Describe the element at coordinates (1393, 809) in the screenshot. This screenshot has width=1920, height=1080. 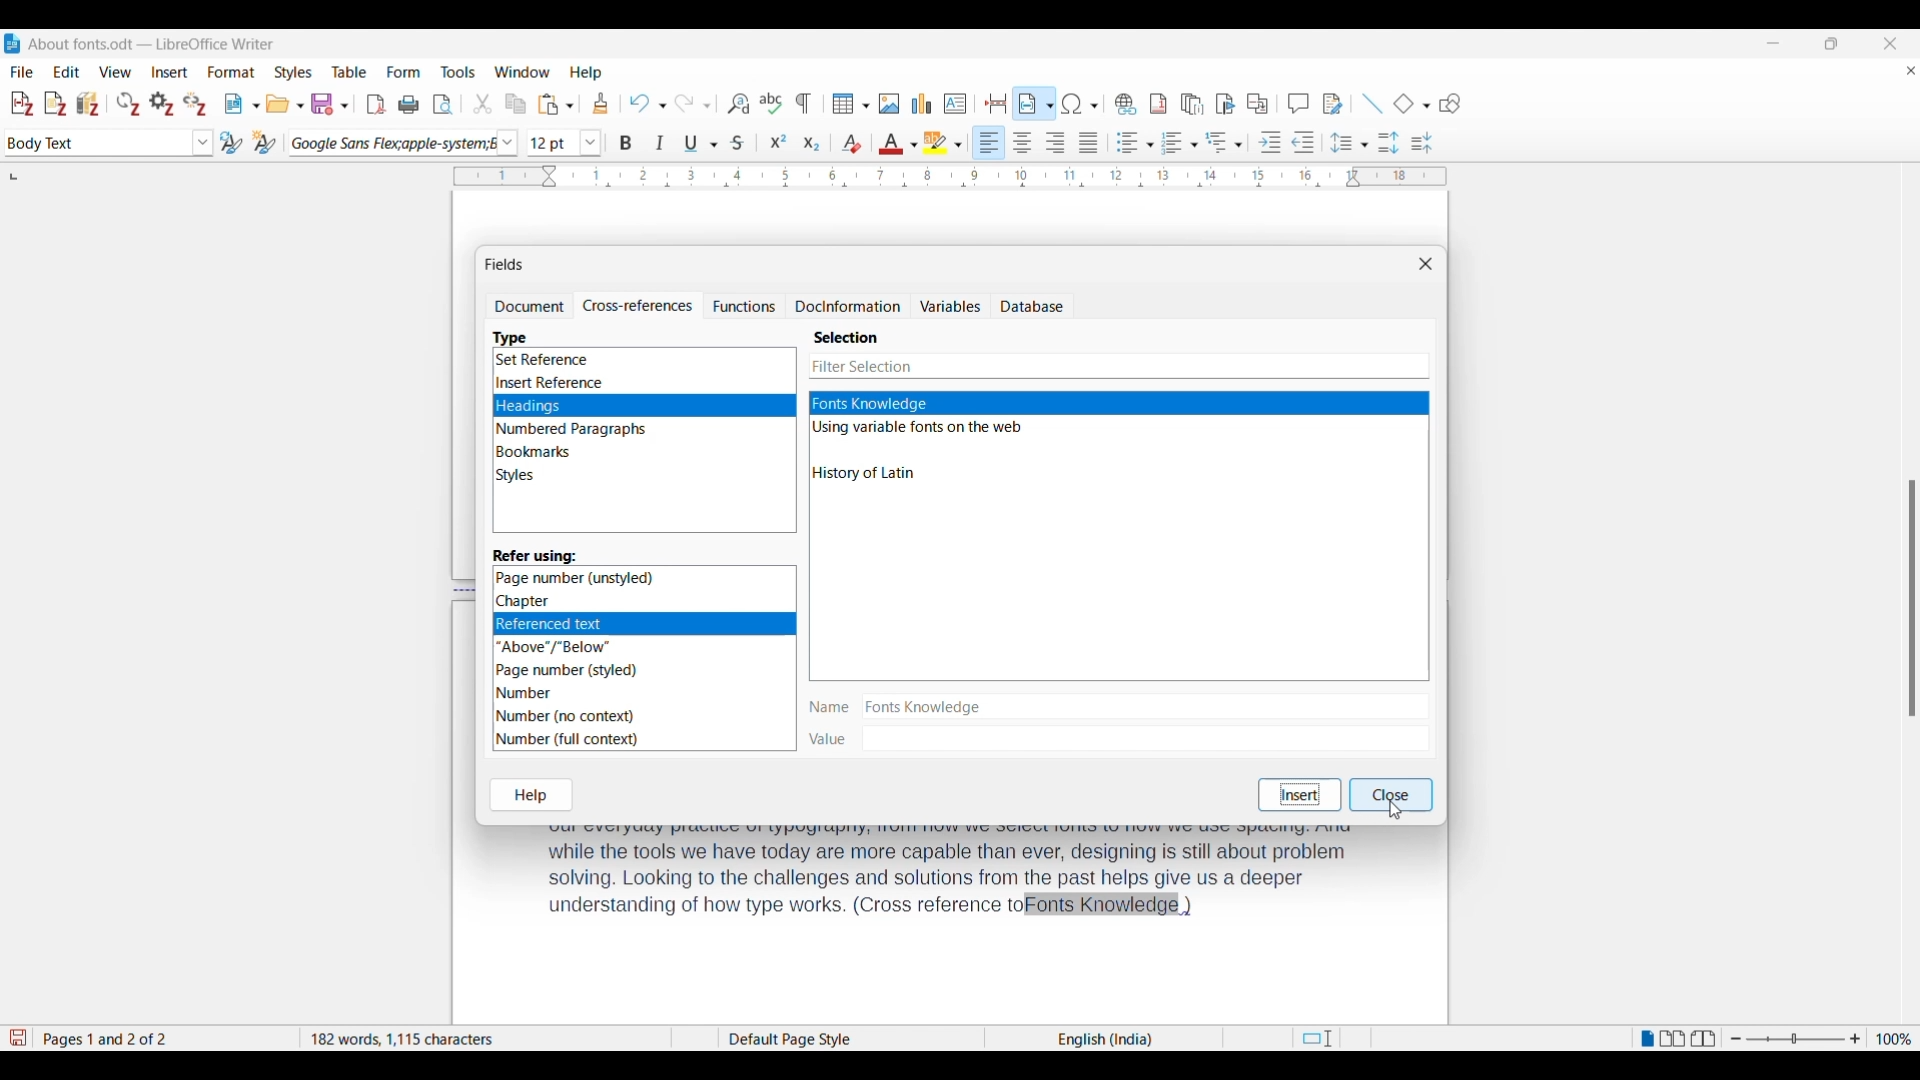
I see `Cursor clicking on close window` at that location.